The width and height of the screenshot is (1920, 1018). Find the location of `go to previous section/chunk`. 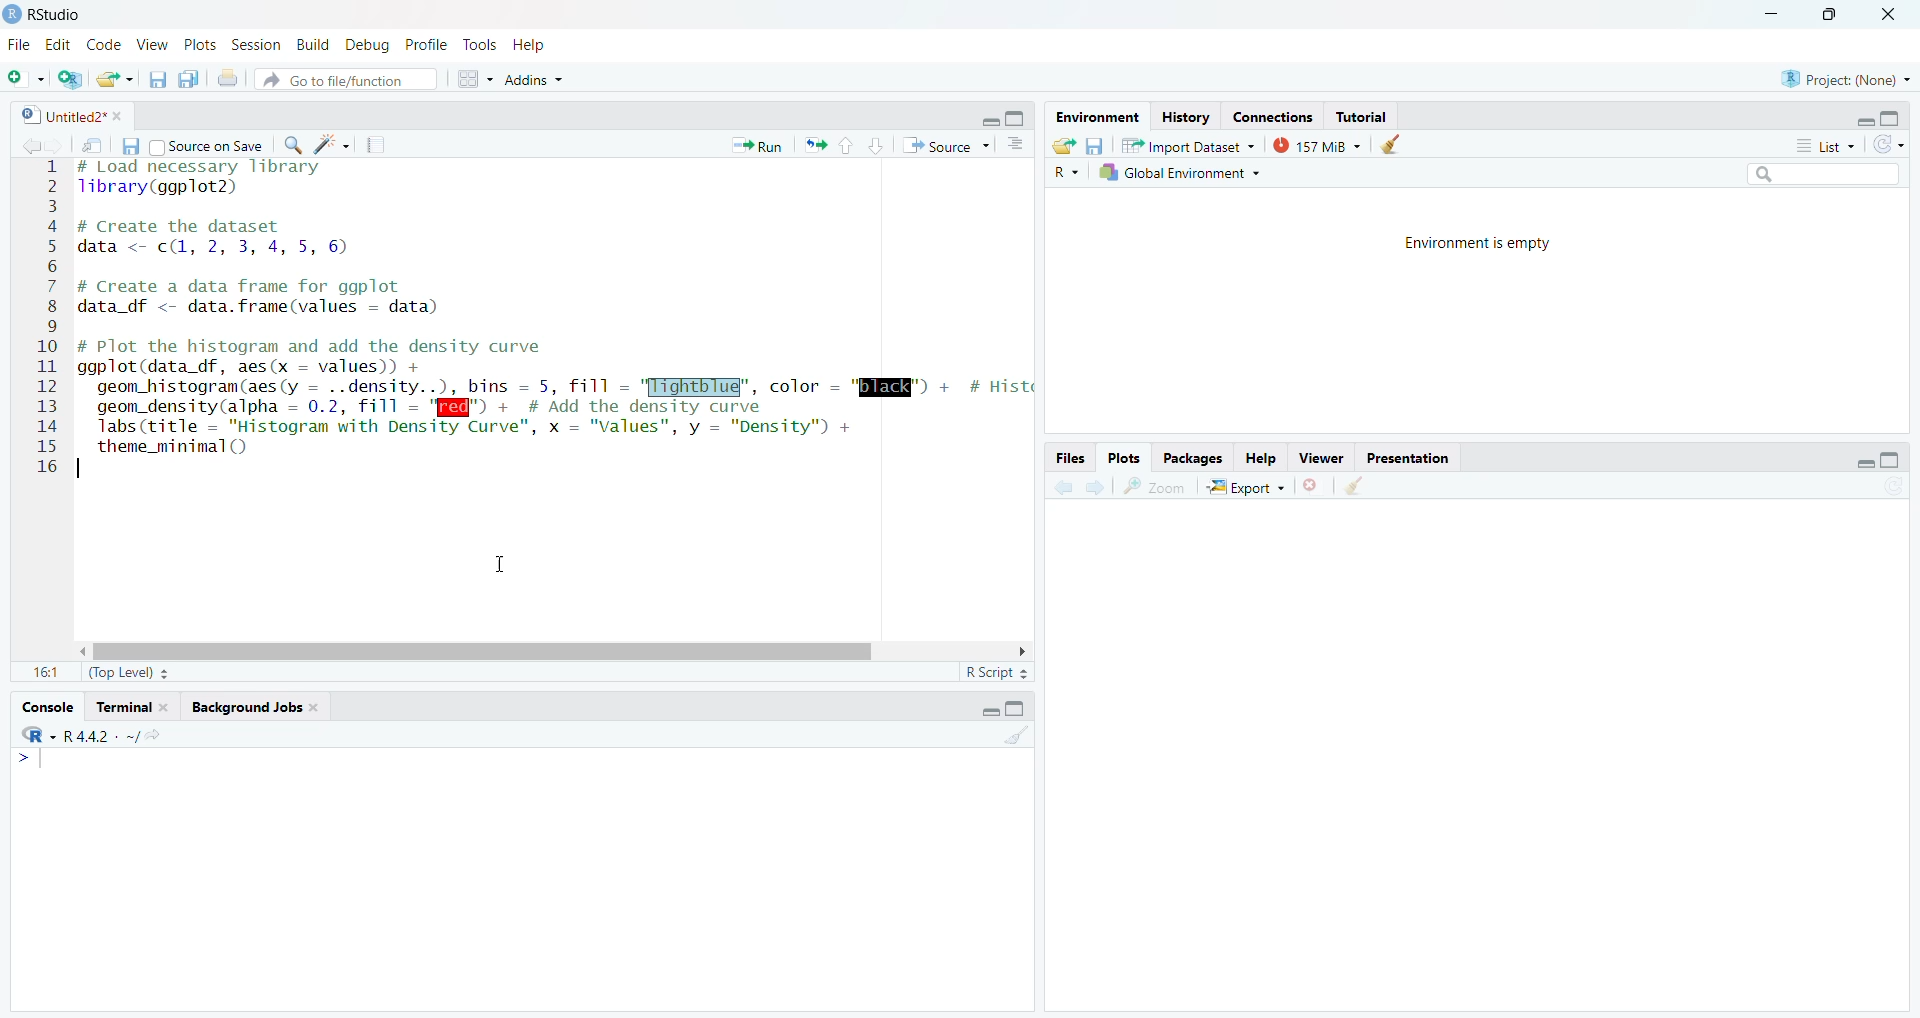

go to previous section/chunk is located at coordinates (844, 146).